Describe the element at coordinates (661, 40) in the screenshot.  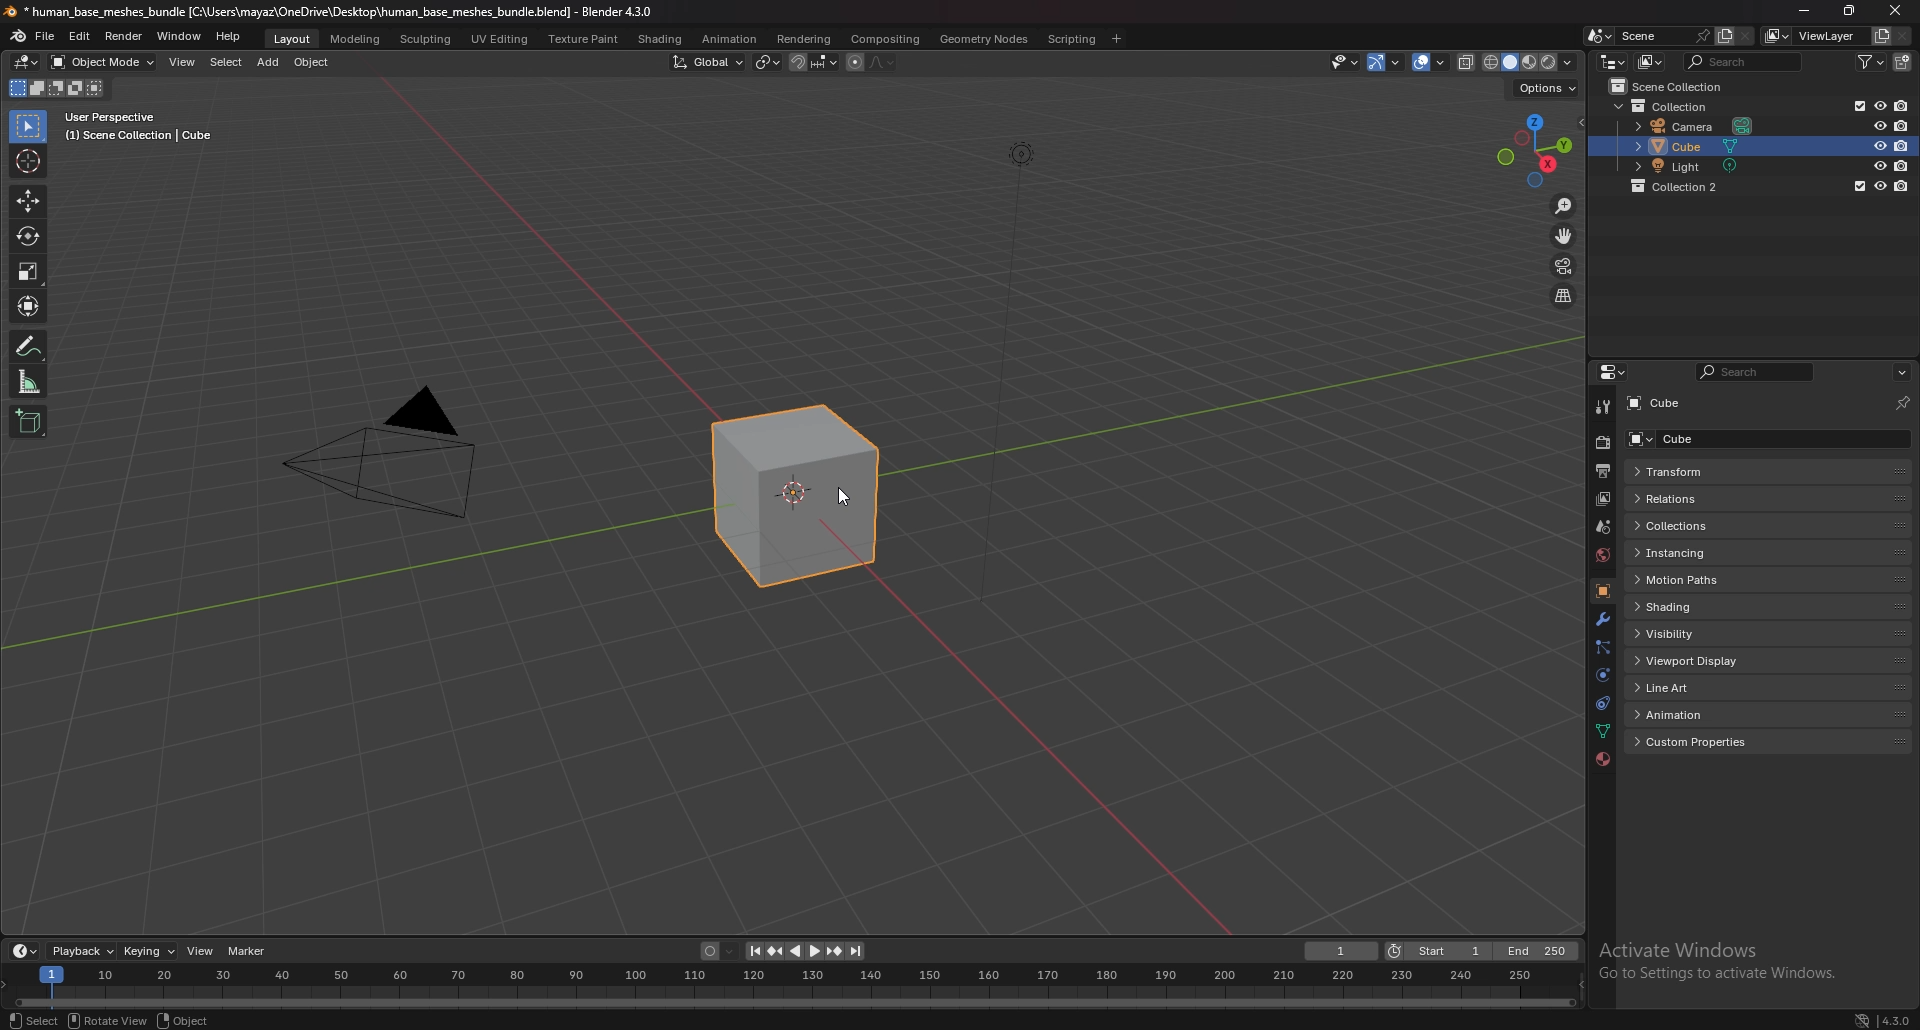
I see `shading` at that location.